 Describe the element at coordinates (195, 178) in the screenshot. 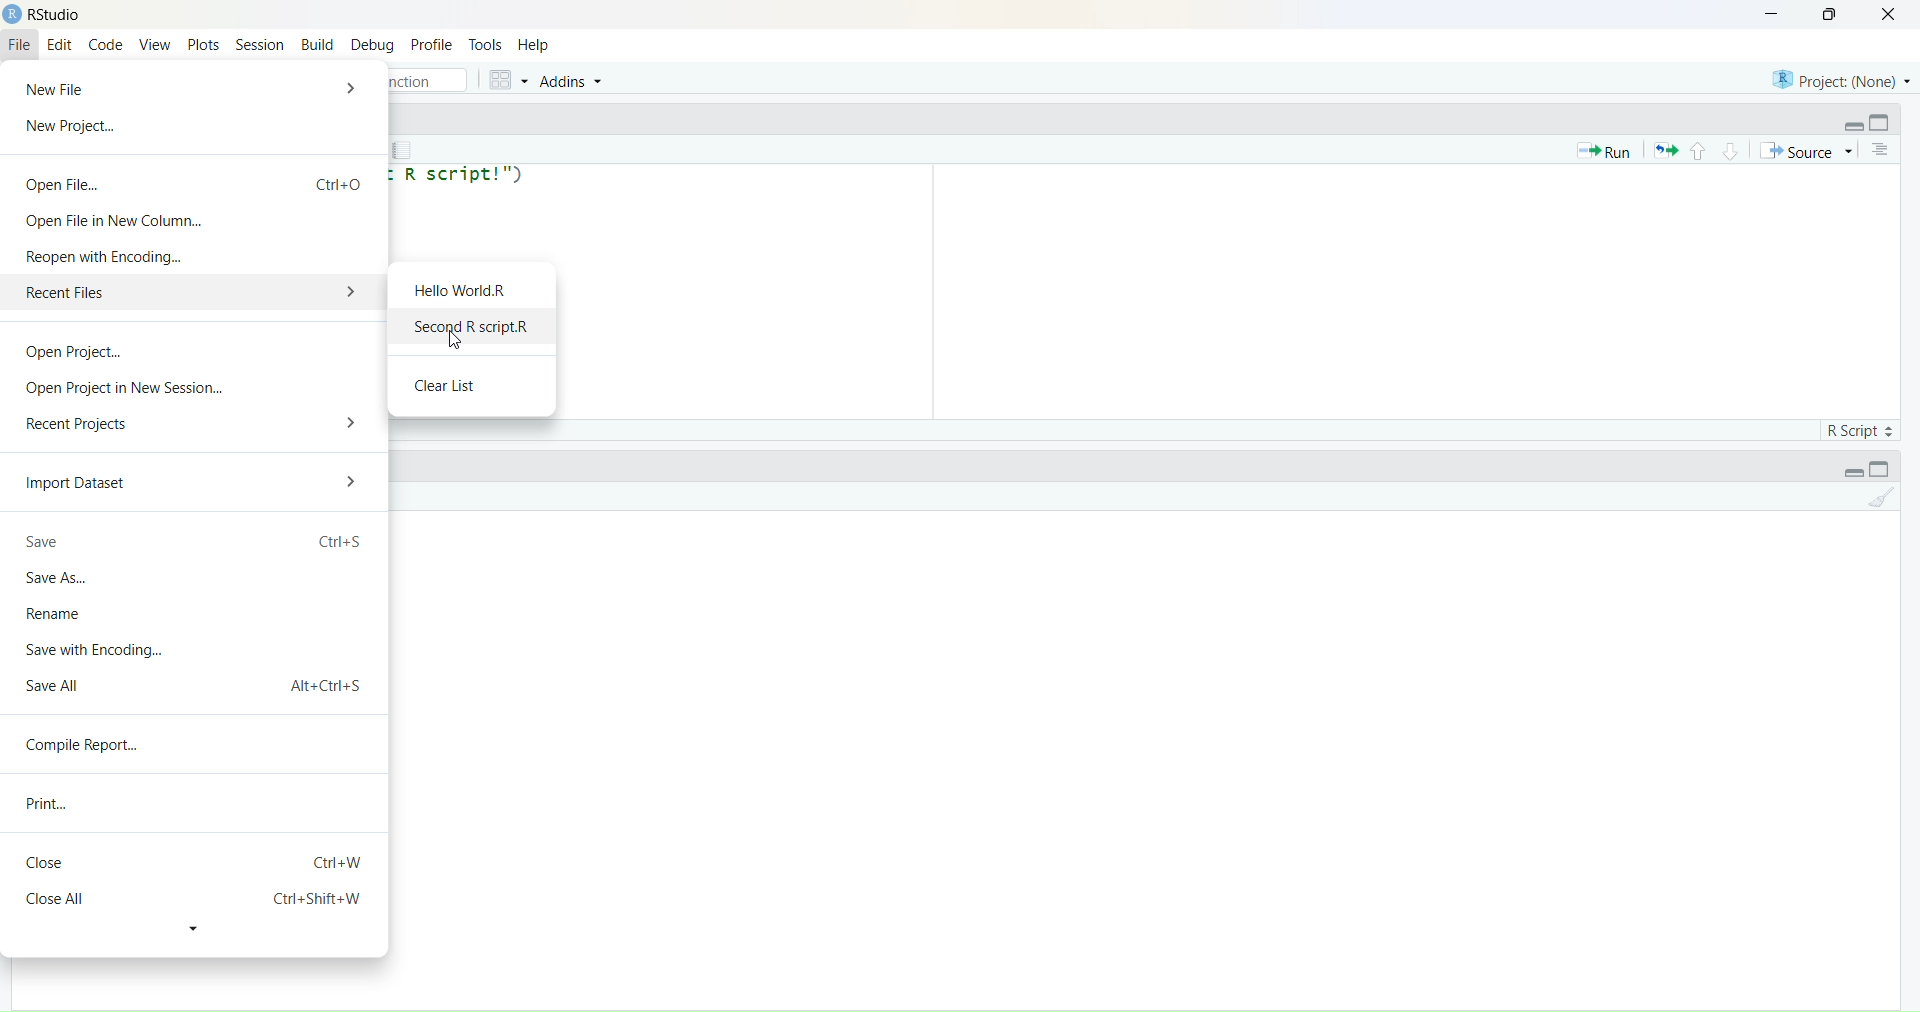

I see `Open File... Ctrl + o` at that location.